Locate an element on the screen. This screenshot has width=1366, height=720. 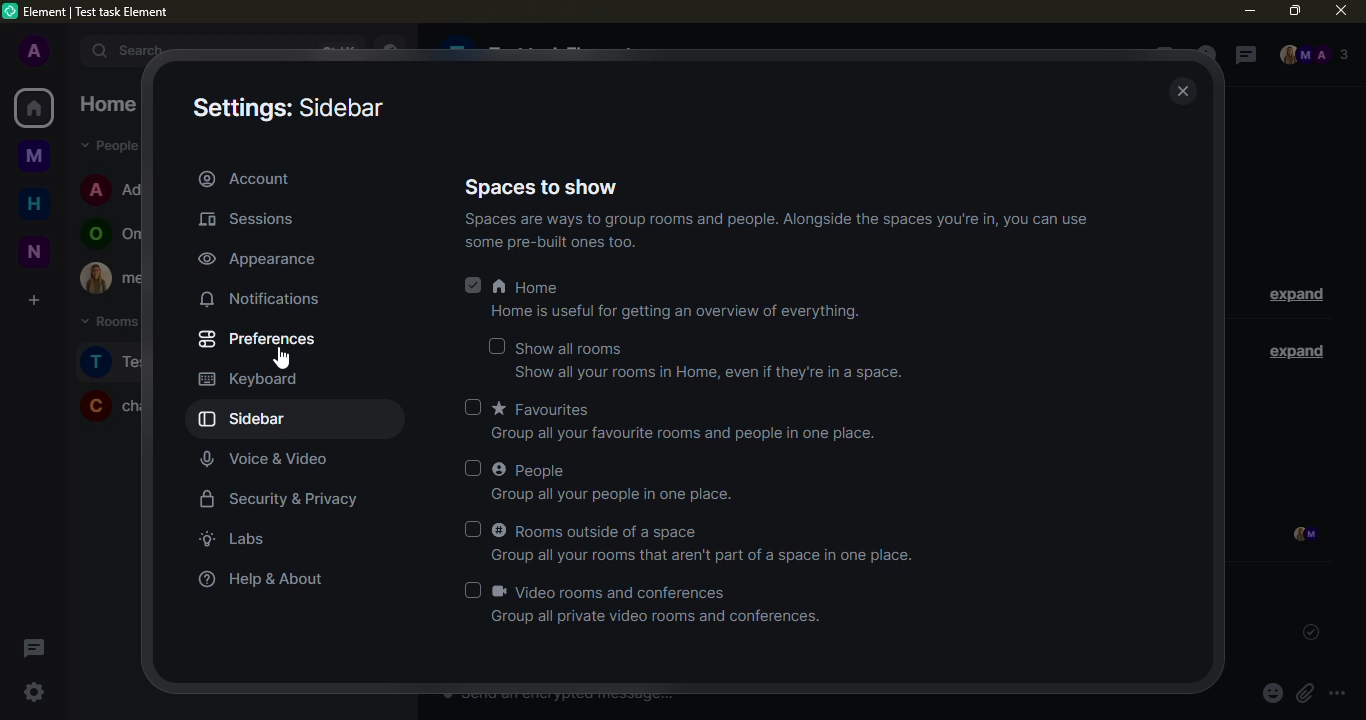
keyboard is located at coordinates (250, 380).